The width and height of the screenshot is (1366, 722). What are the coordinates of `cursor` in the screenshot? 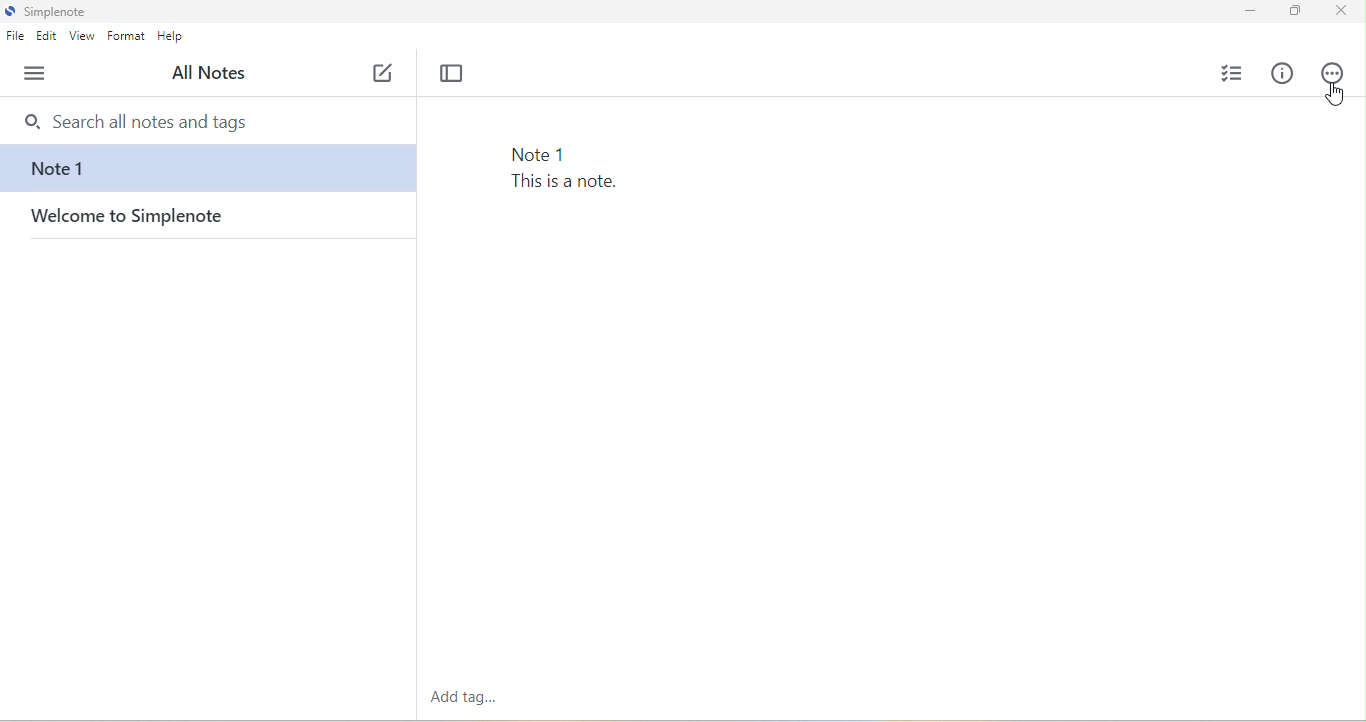 It's located at (1334, 97).